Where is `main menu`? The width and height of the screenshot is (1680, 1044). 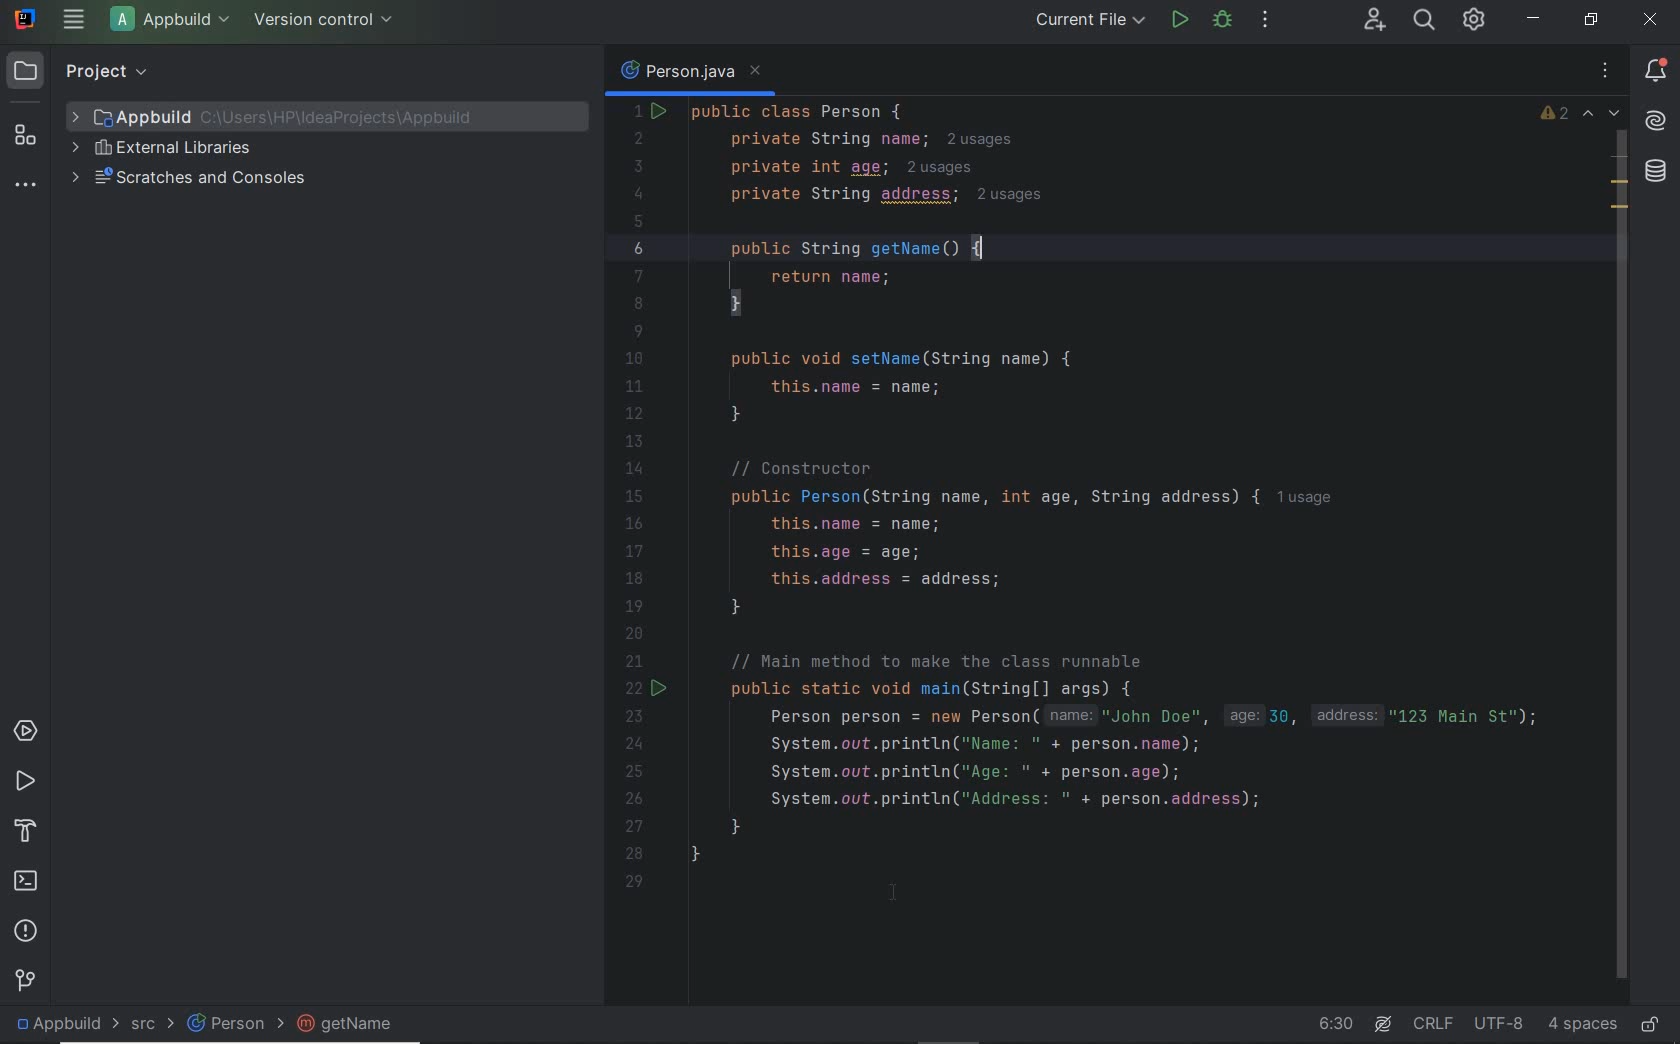
main menu is located at coordinates (72, 20).